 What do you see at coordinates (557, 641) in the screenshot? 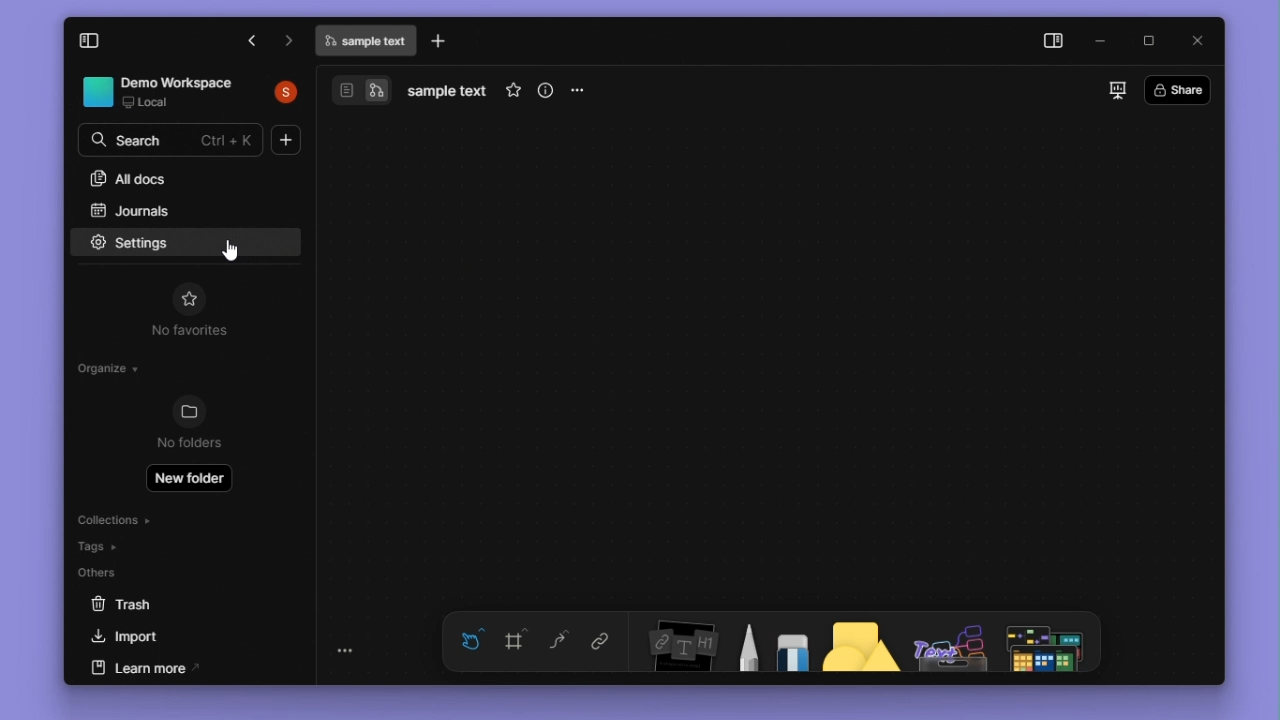
I see `curve` at bounding box center [557, 641].